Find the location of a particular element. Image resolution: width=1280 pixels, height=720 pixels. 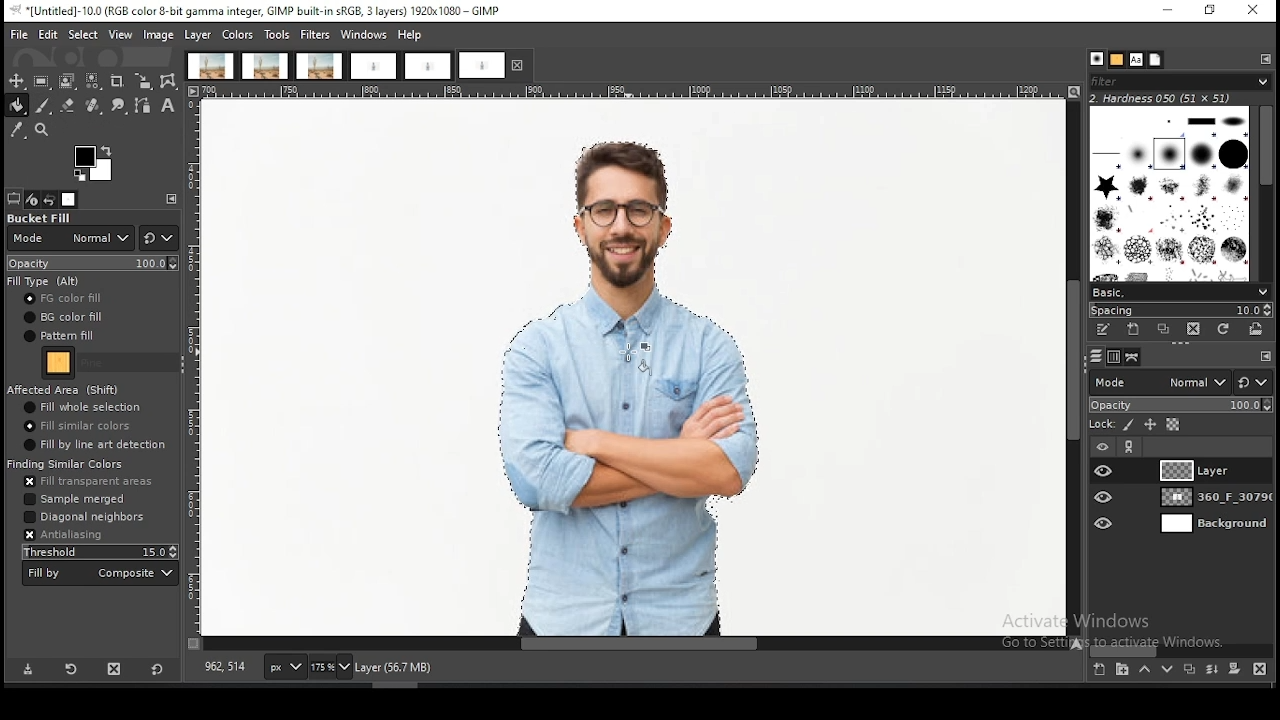

layer is located at coordinates (198, 35).